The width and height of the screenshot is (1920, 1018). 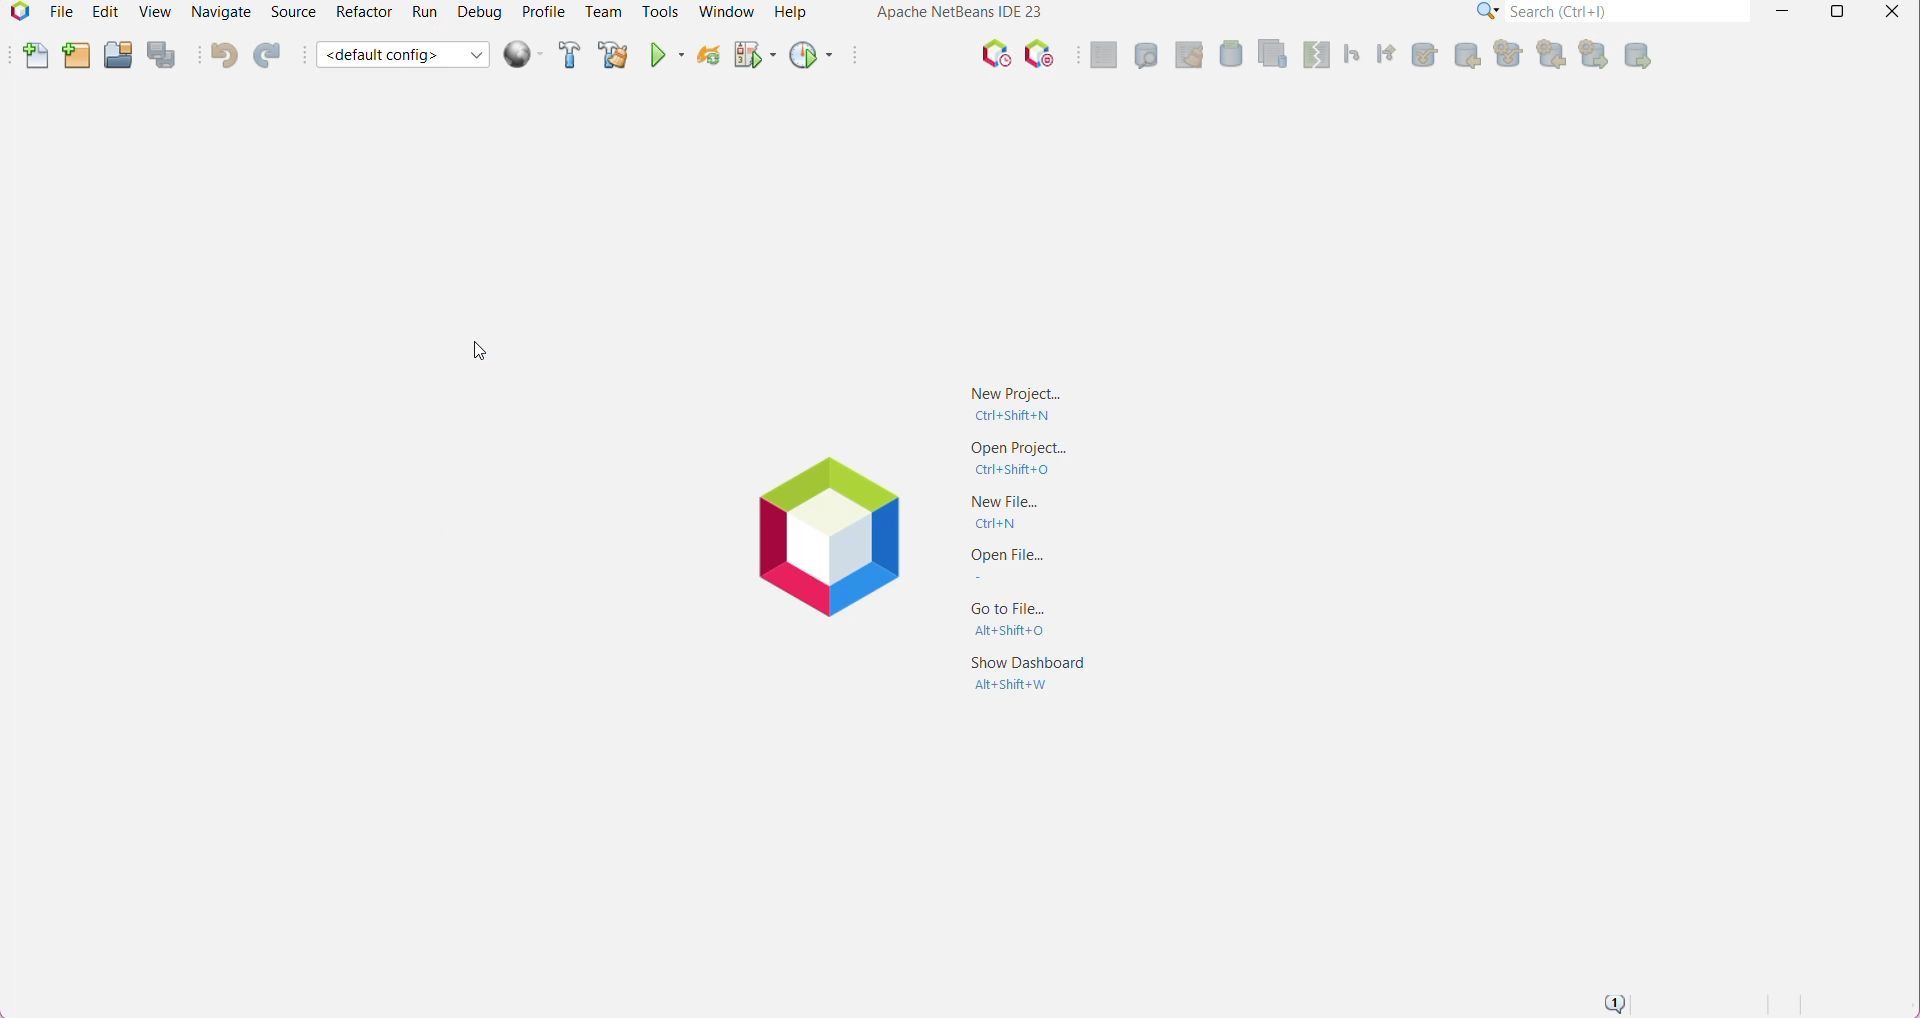 I want to click on Application Name, so click(x=958, y=12).